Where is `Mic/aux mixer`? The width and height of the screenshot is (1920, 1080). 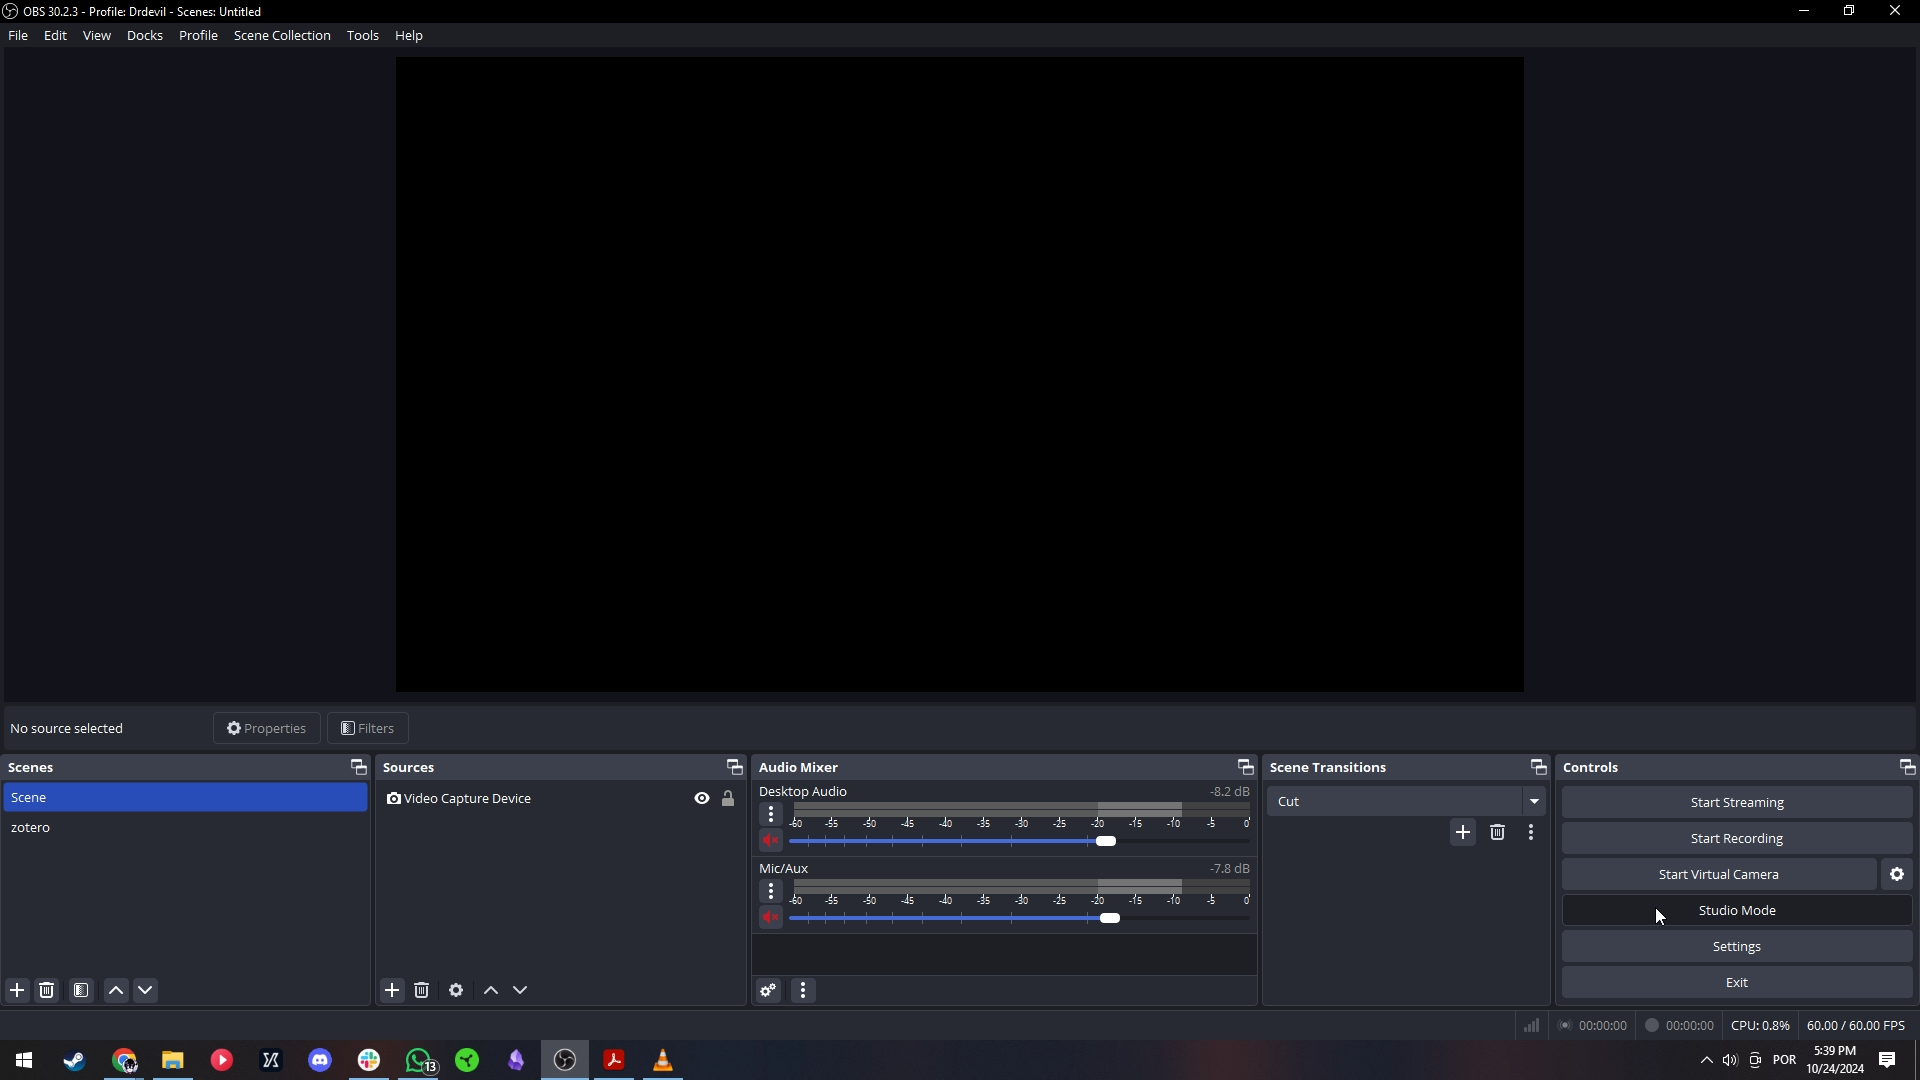 Mic/aux mixer is located at coordinates (1004, 895).